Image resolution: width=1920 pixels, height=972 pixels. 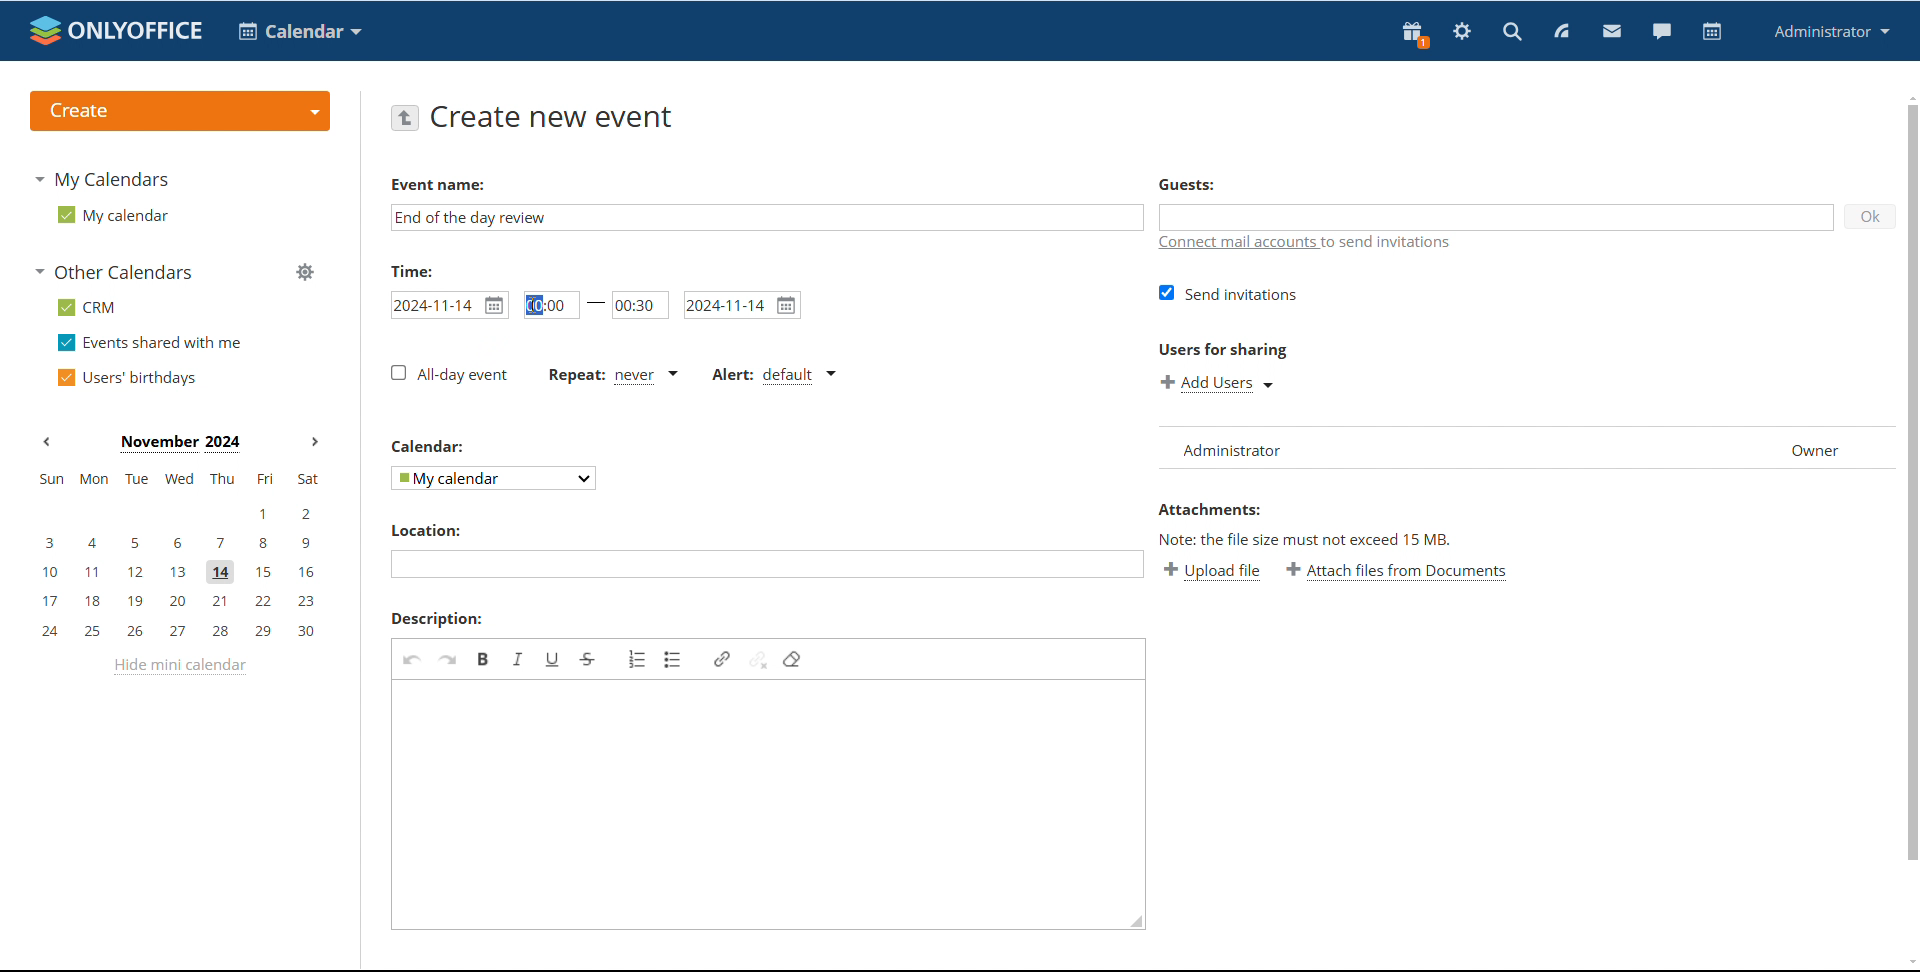 What do you see at coordinates (1311, 246) in the screenshot?
I see `connect mail accounts` at bounding box center [1311, 246].